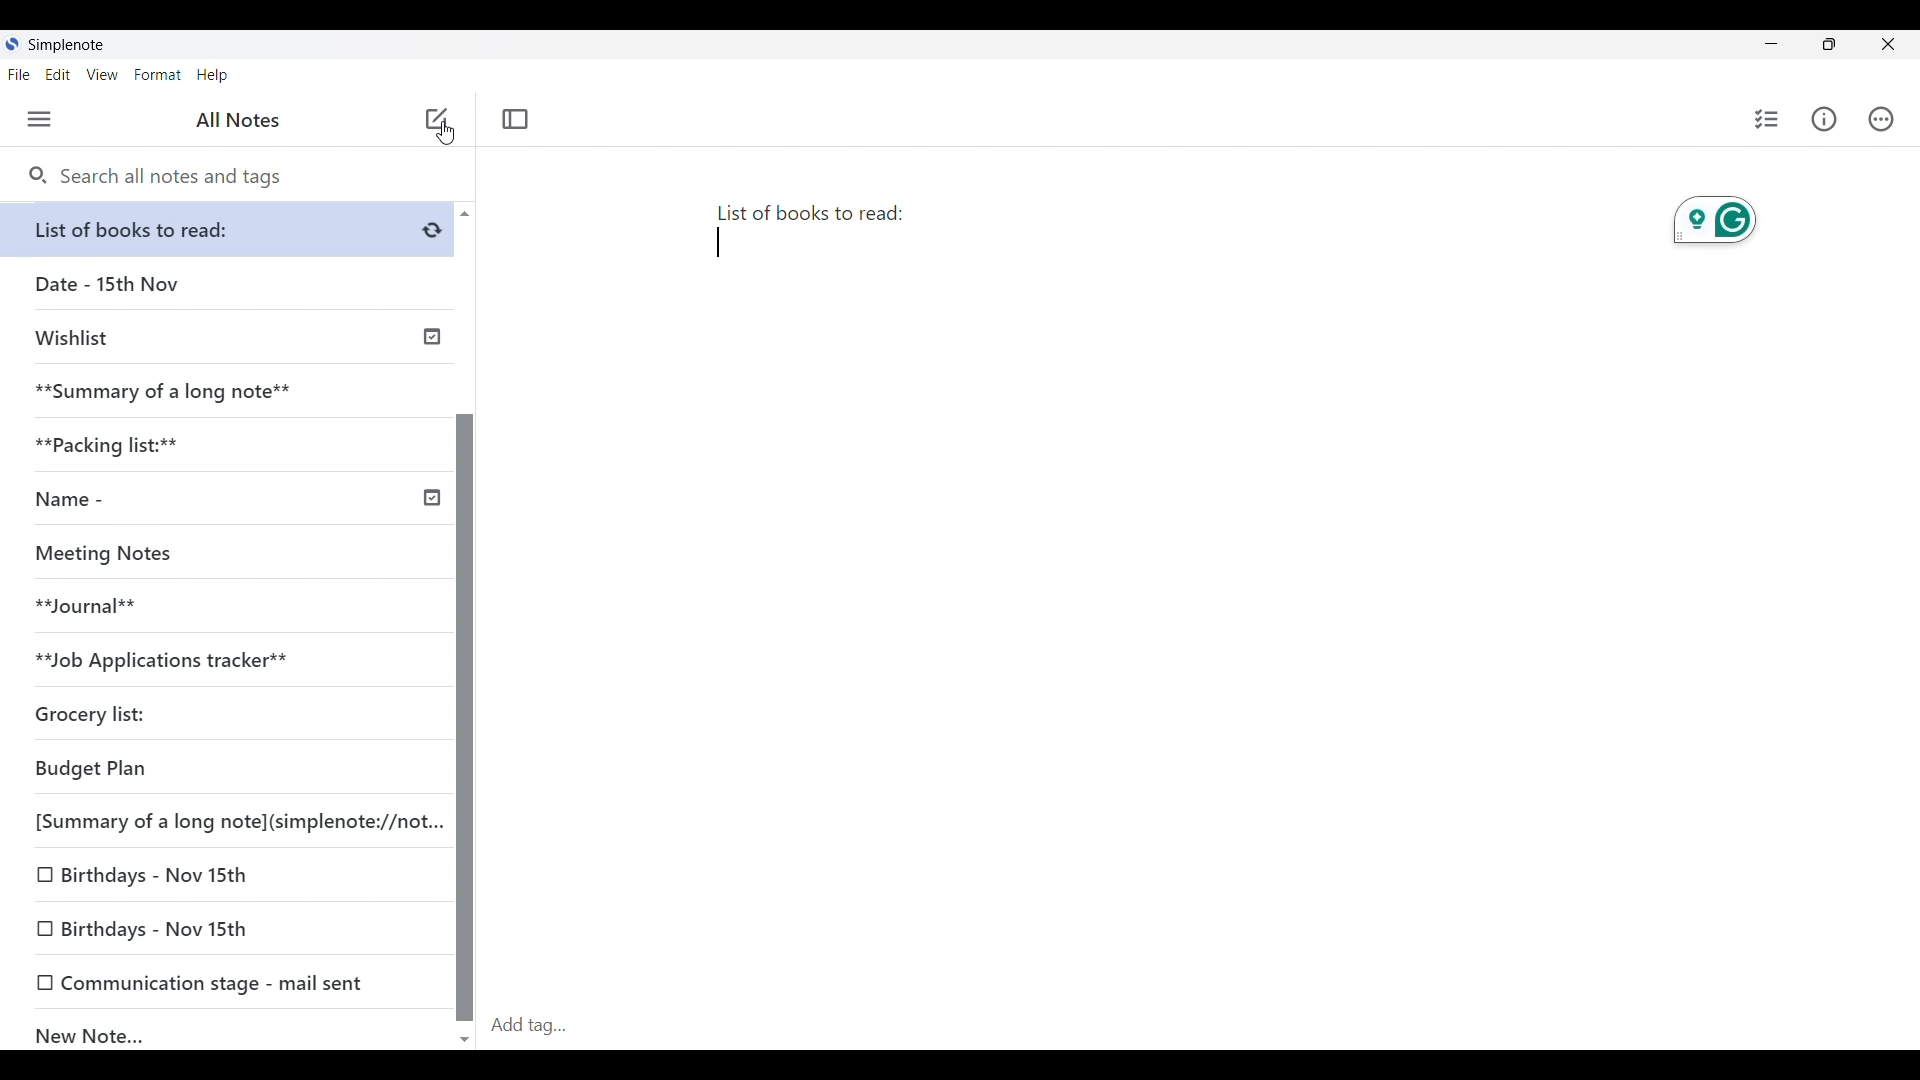  I want to click on Menu, so click(40, 120).